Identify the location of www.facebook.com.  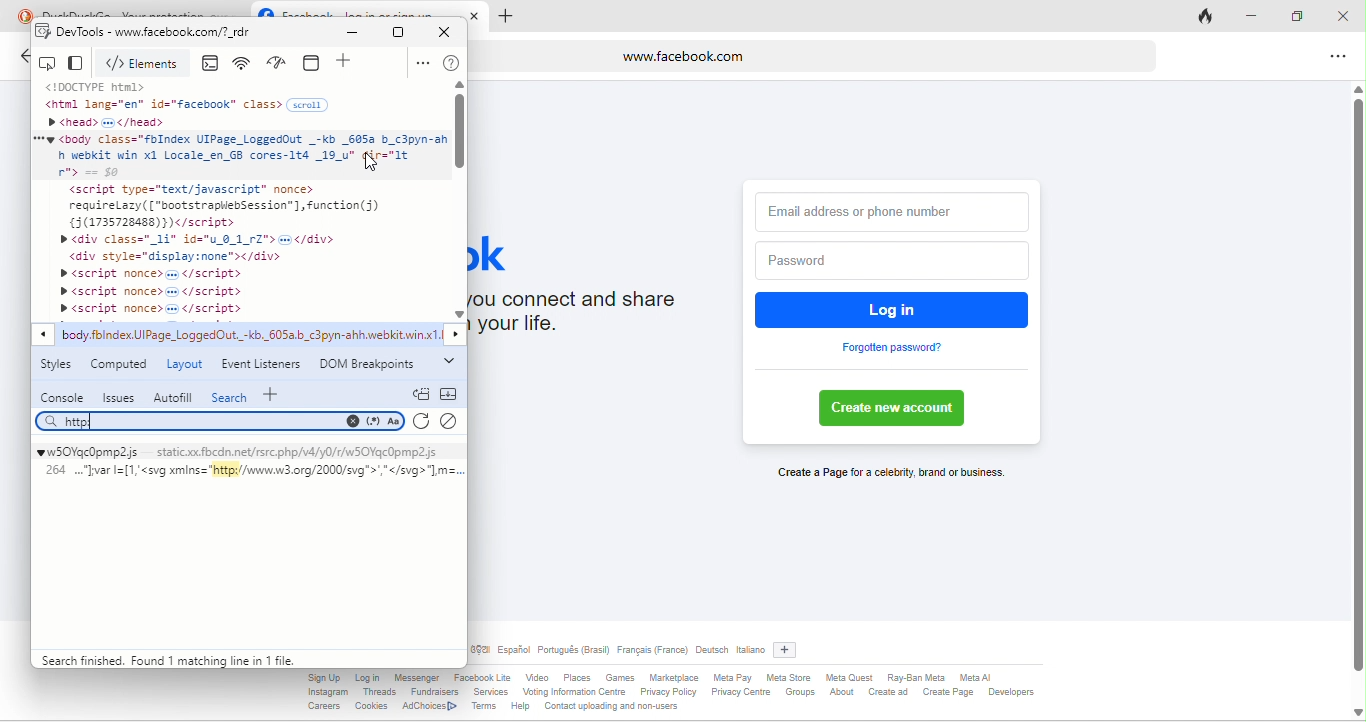
(815, 55).